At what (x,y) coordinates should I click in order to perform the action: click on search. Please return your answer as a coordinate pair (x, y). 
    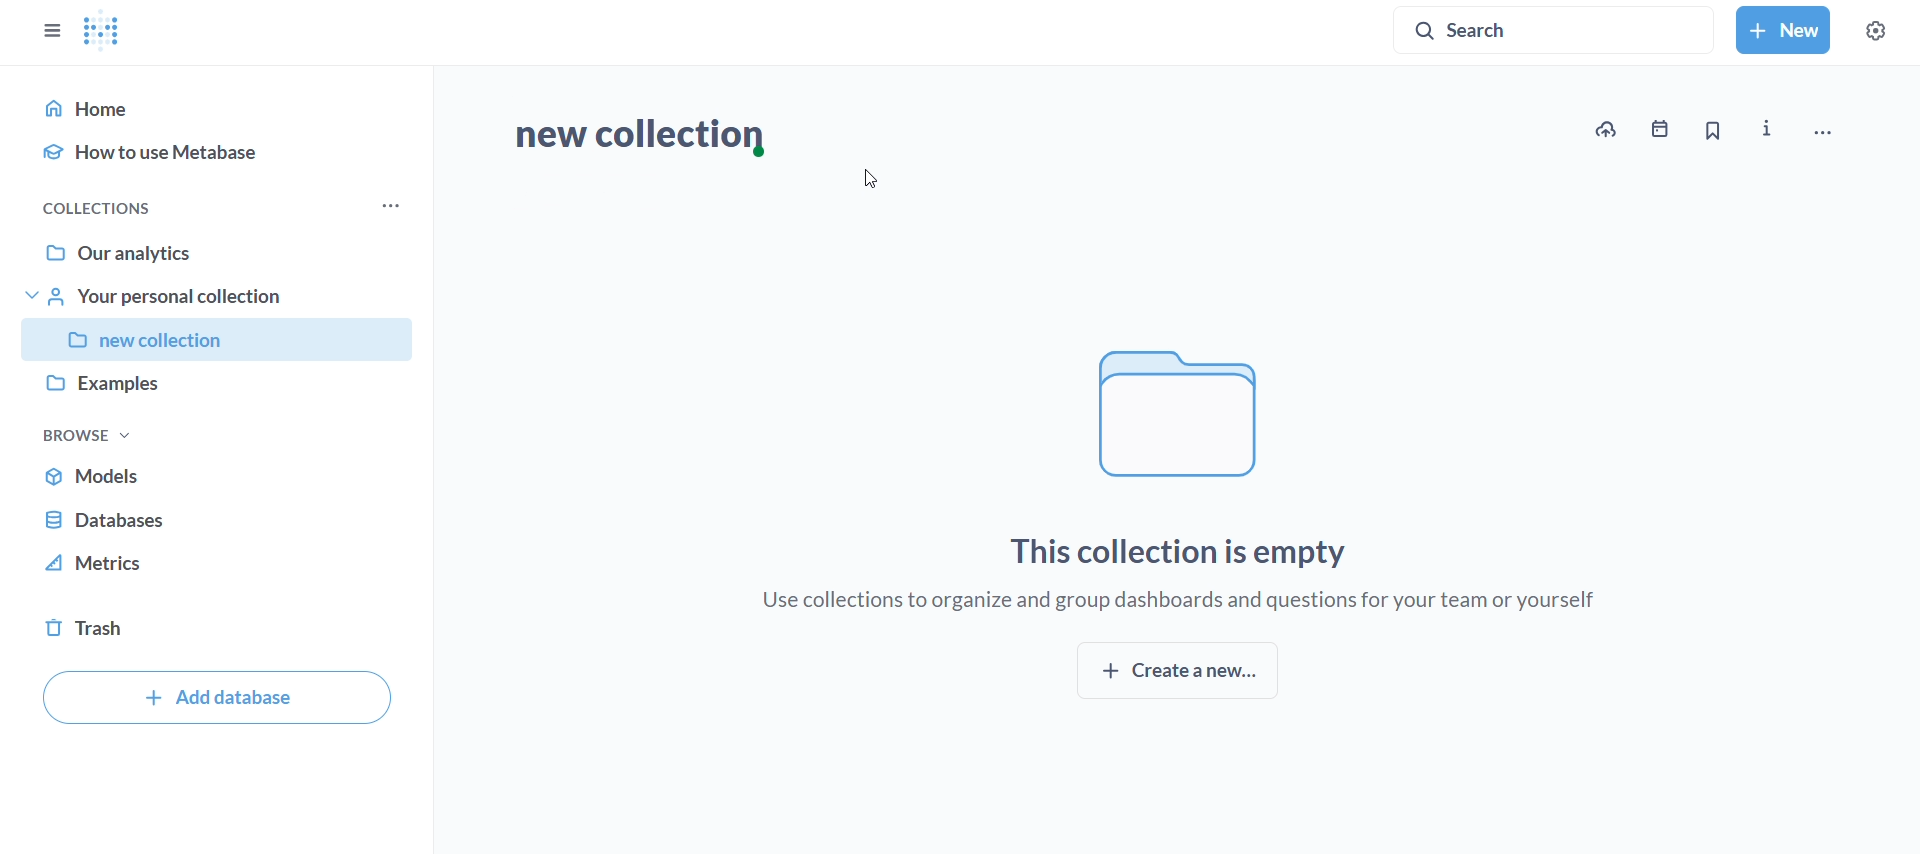
    Looking at the image, I should click on (1555, 27).